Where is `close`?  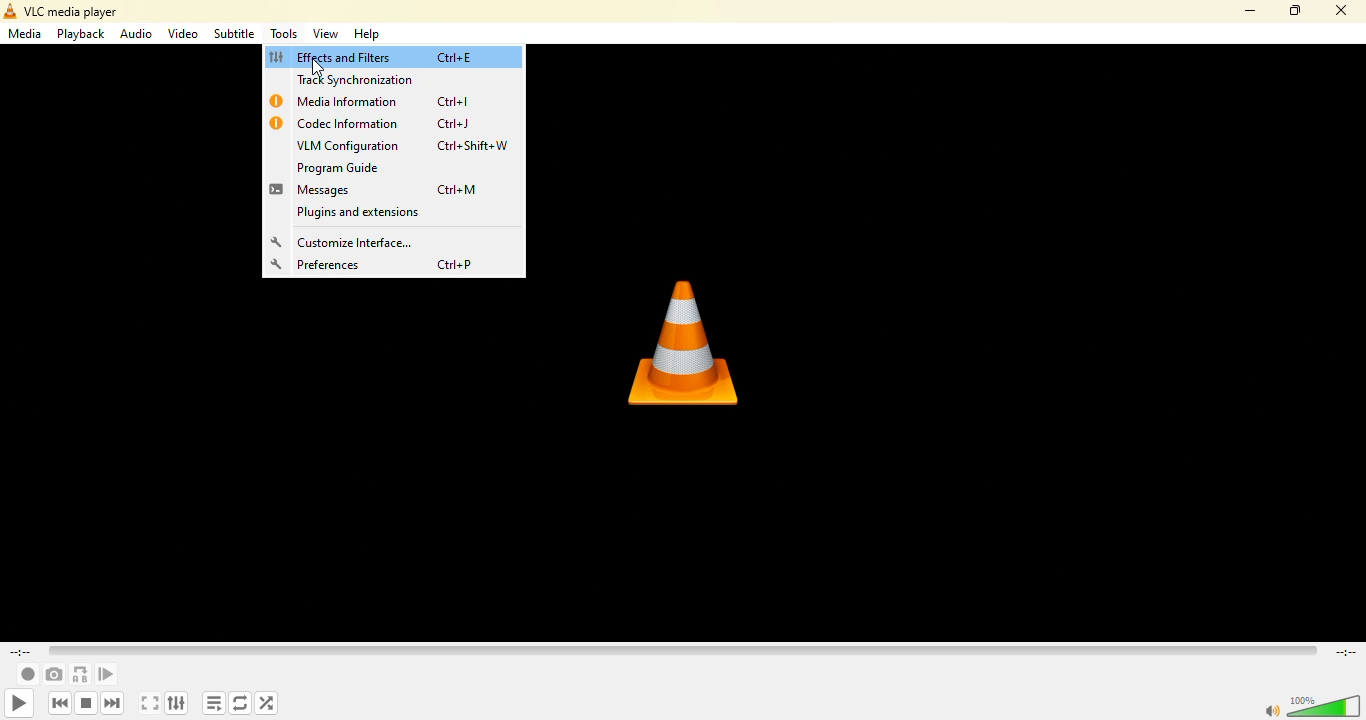 close is located at coordinates (1345, 10).